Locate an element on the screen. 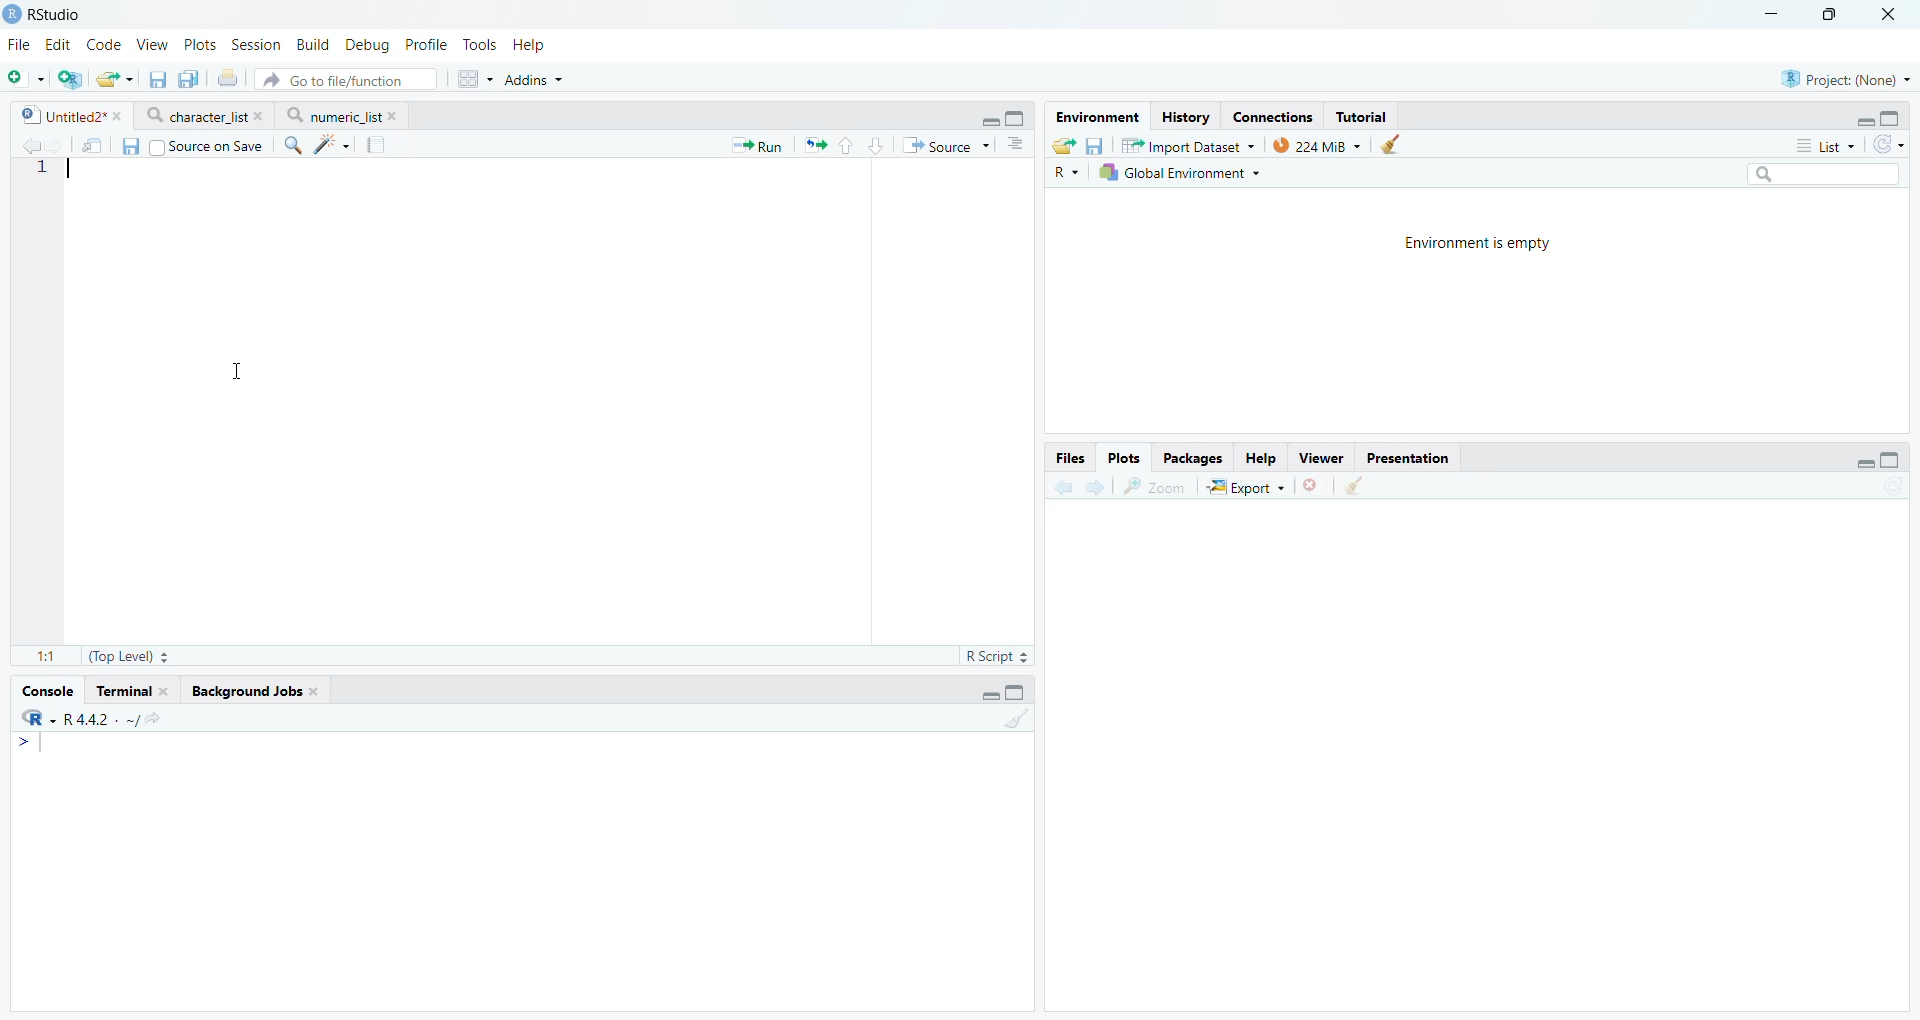  Maximize is located at coordinates (1839, 14).